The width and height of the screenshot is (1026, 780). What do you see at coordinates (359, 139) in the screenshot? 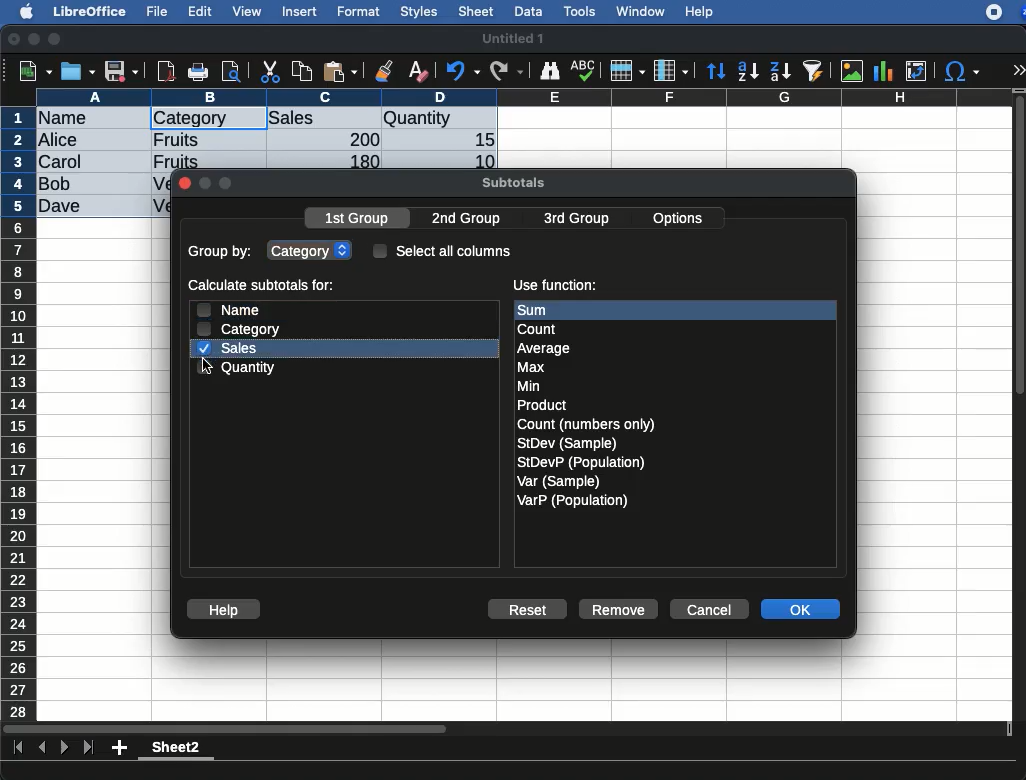
I see `200` at bounding box center [359, 139].